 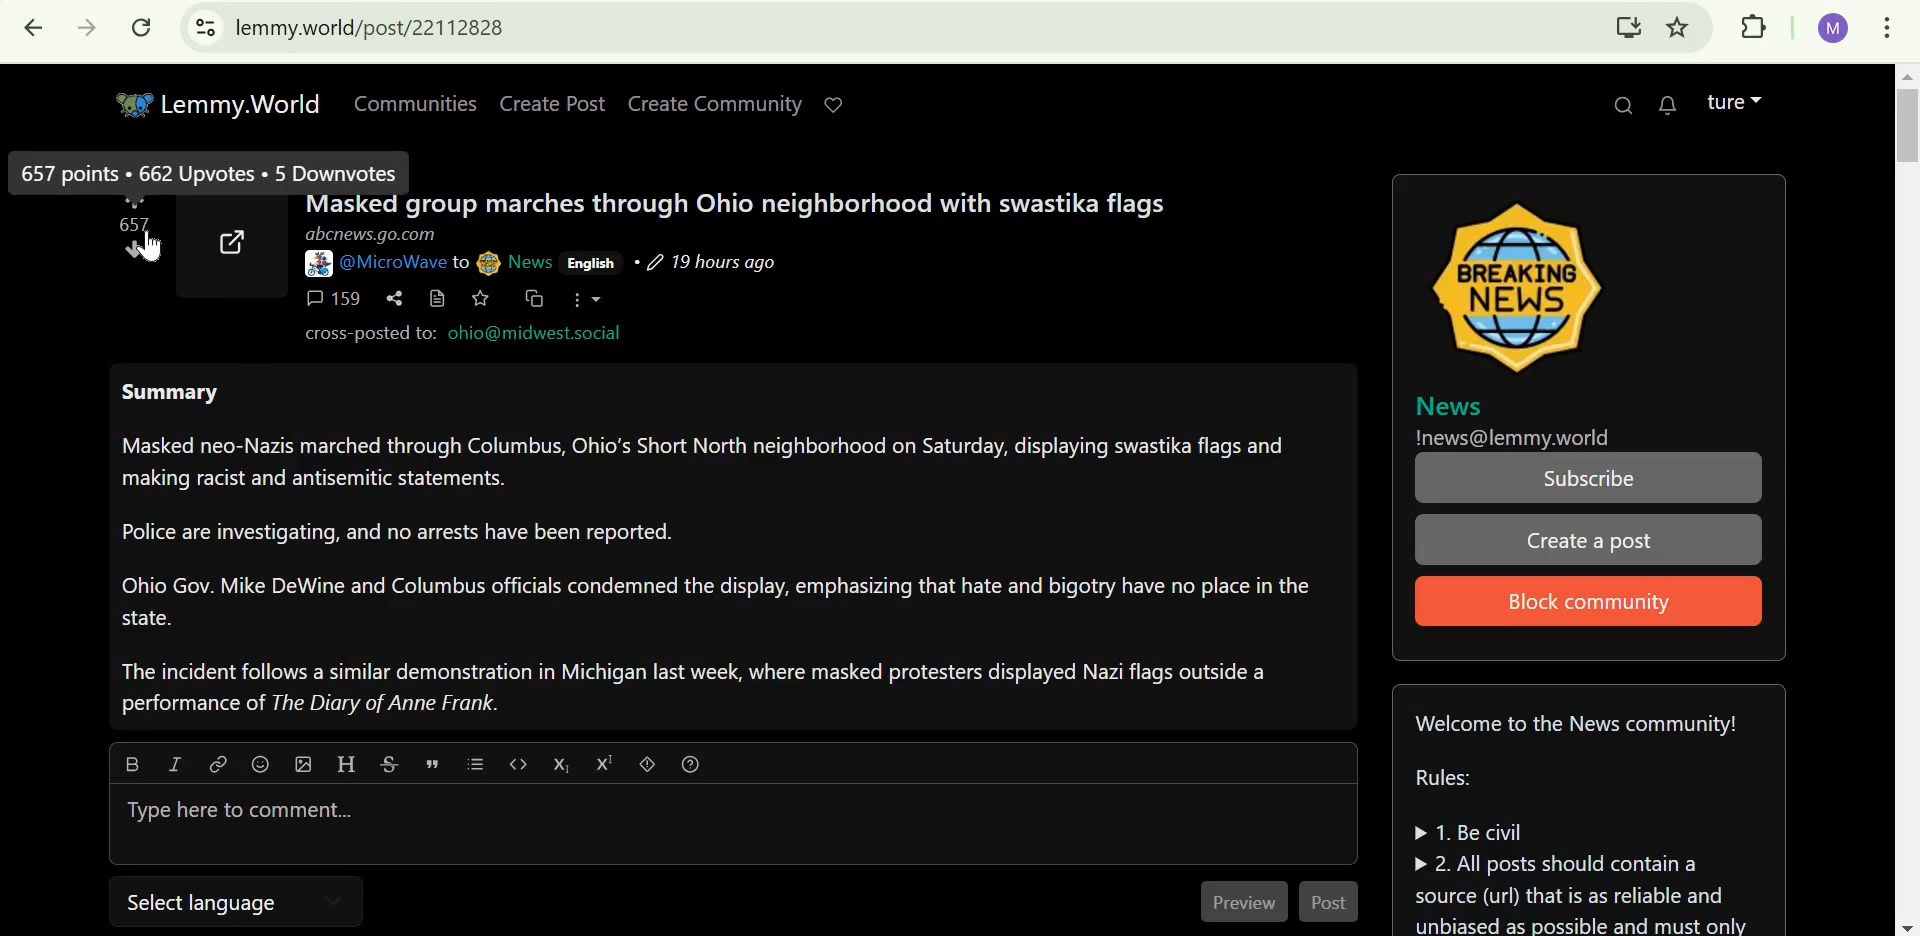 What do you see at coordinates (711, 262) in the screenshot?
I see `19 hours ago` at bounding box center [711, 262].